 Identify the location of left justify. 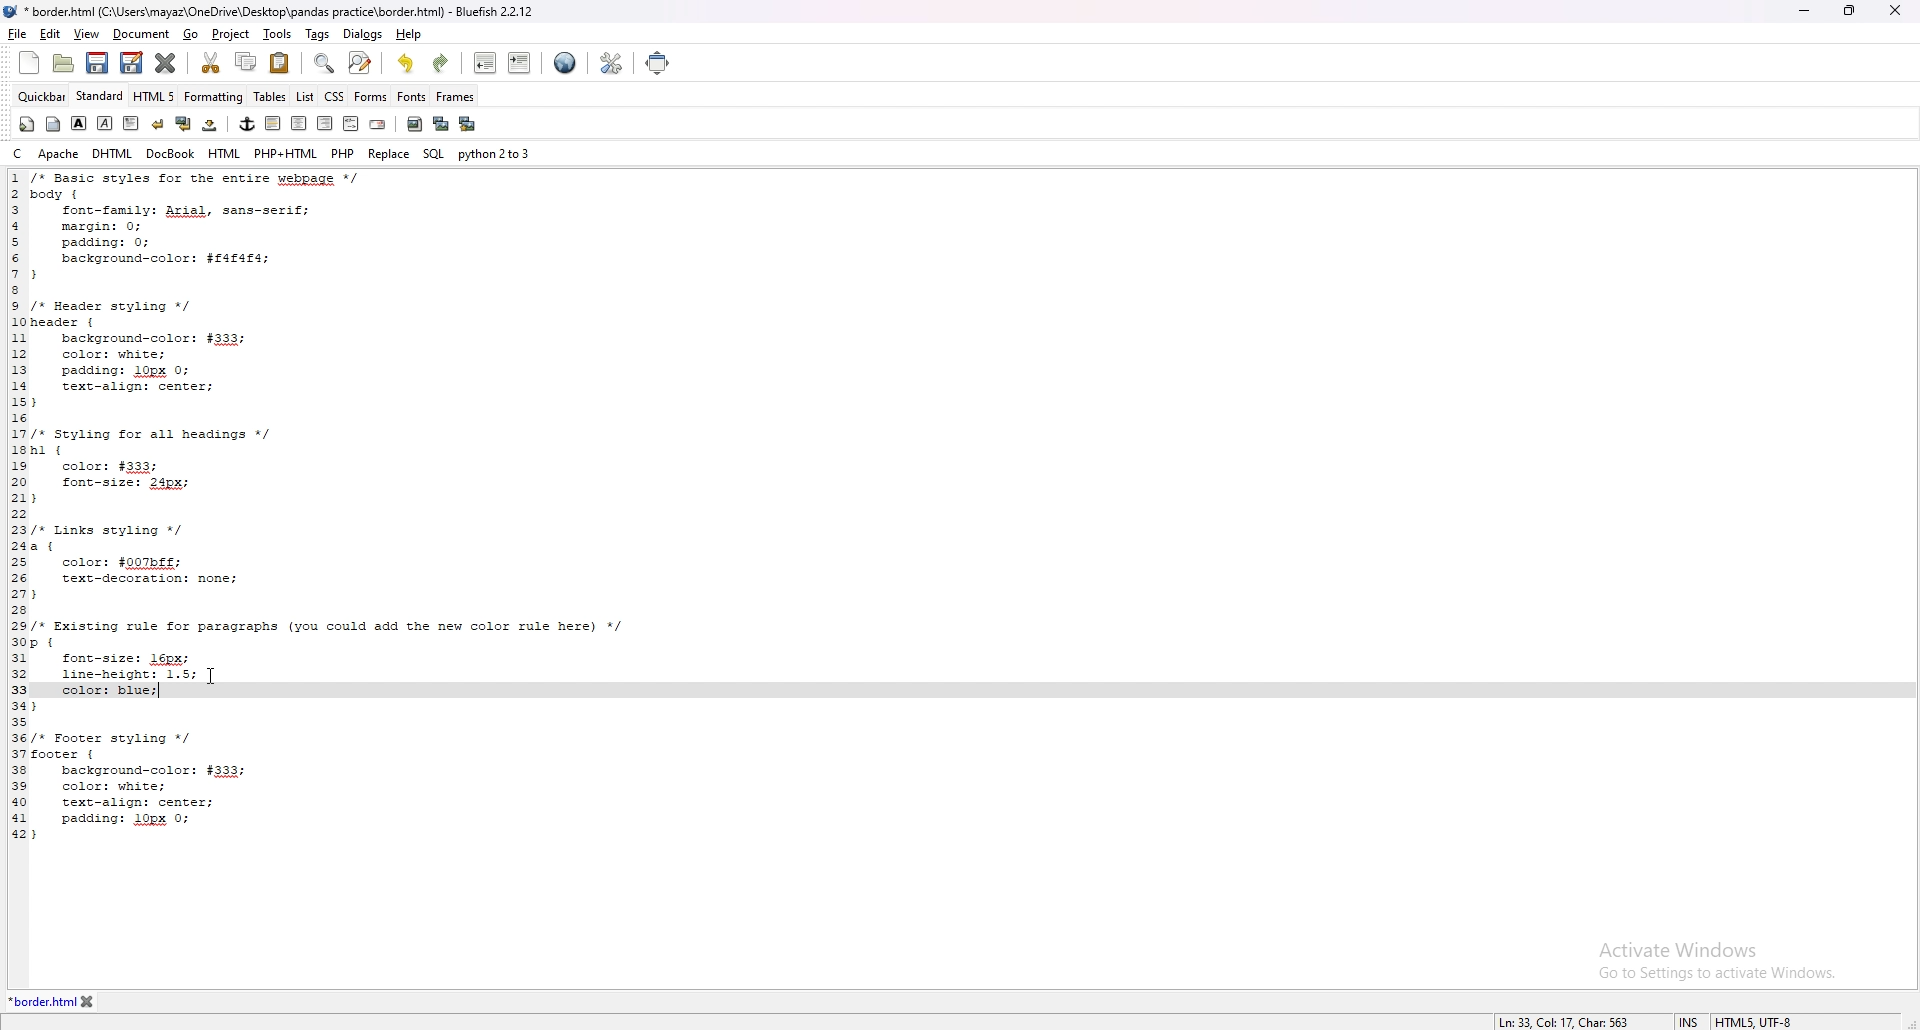
(274, 123).